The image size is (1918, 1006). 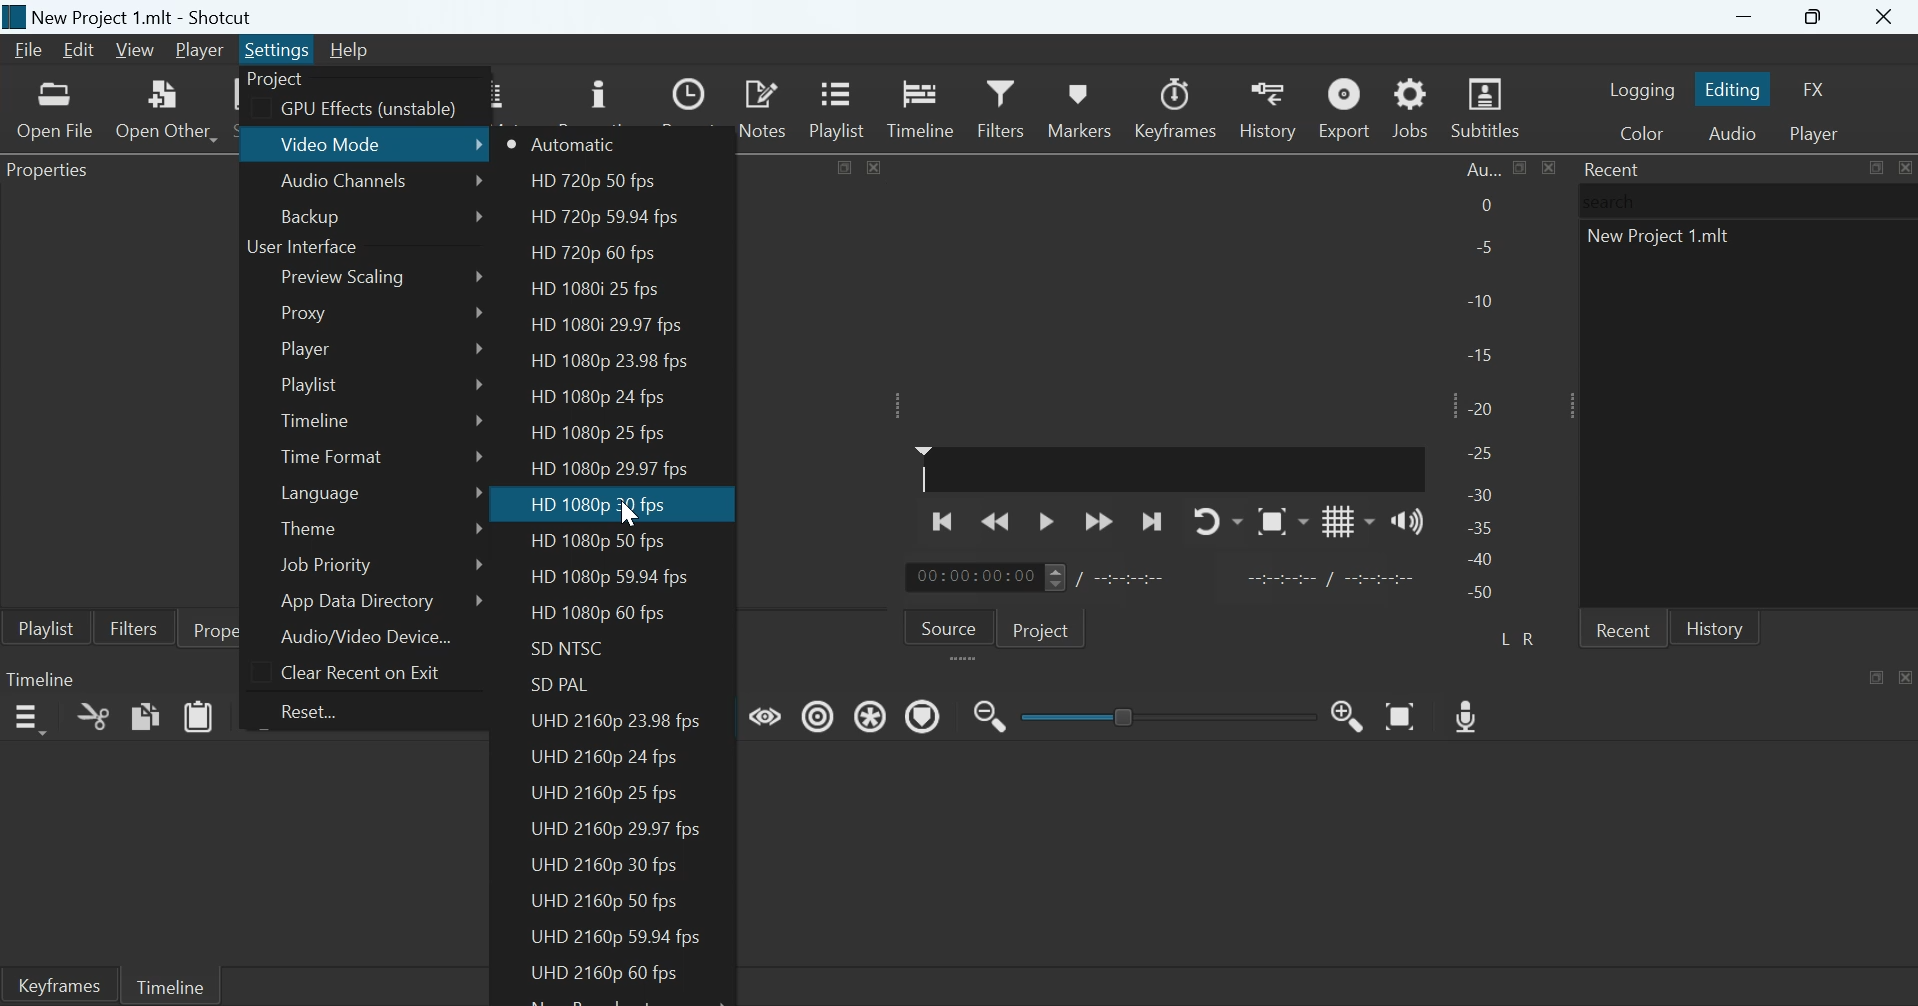 What do you see at coordinates (366, 636) in the screenshot?
I see `Audio/Video Device` at bounding box center [366, 636].